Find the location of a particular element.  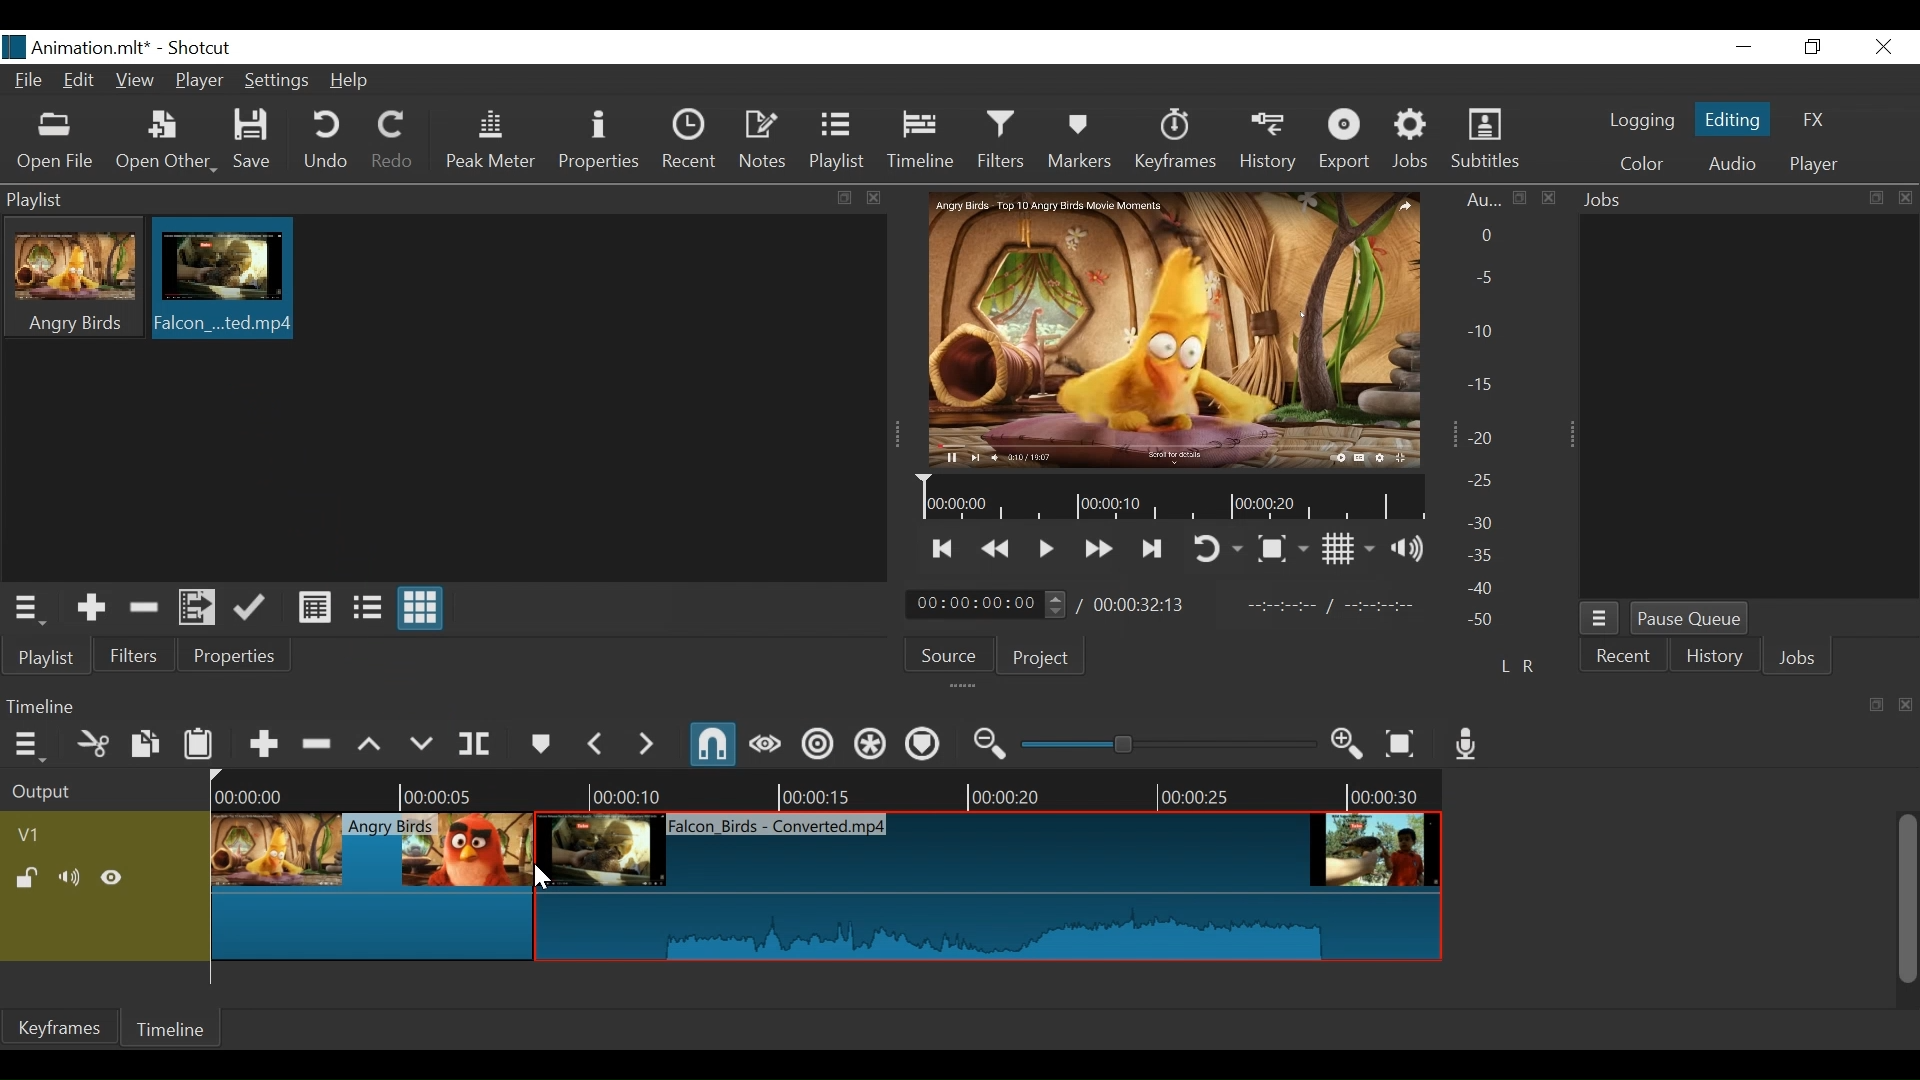

Toggle play or pause is located at coordinates (1047, 549).